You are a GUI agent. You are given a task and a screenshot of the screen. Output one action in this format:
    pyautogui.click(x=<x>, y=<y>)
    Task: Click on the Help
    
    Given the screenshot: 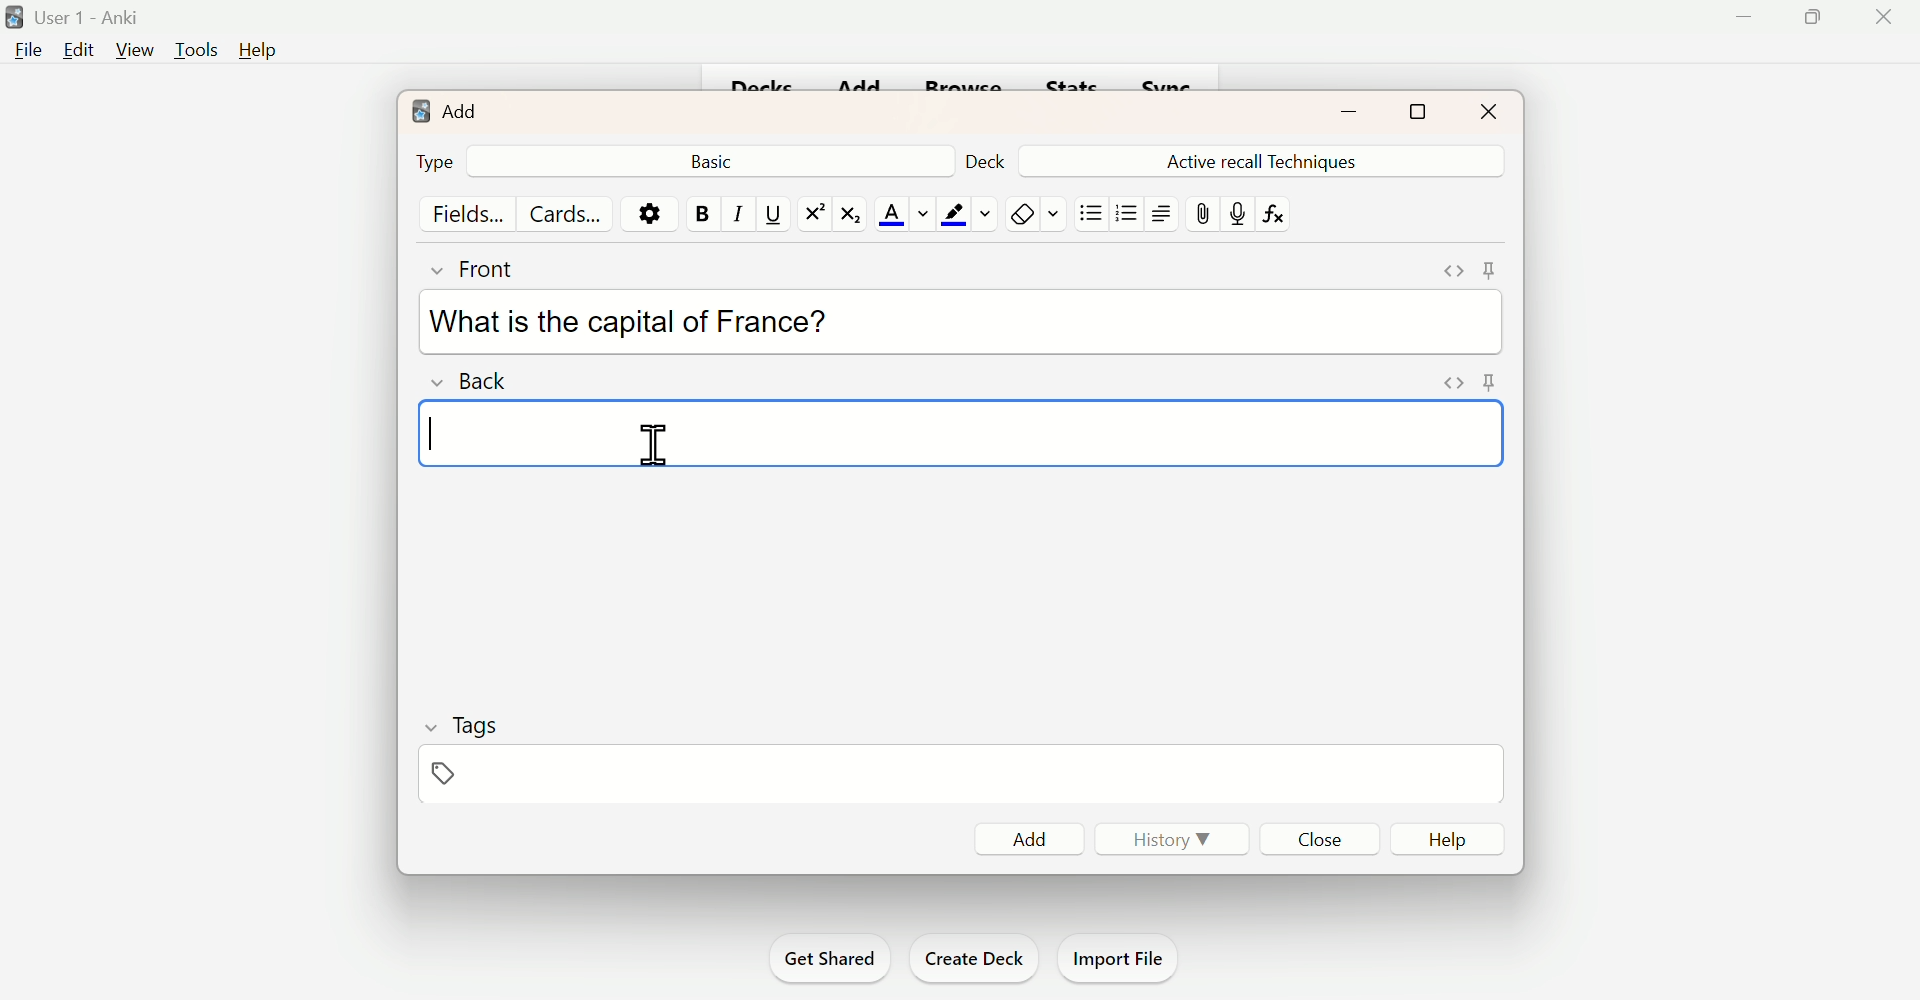 What is the action you would take?
    pyautogui.click(x=259, y=52)
    